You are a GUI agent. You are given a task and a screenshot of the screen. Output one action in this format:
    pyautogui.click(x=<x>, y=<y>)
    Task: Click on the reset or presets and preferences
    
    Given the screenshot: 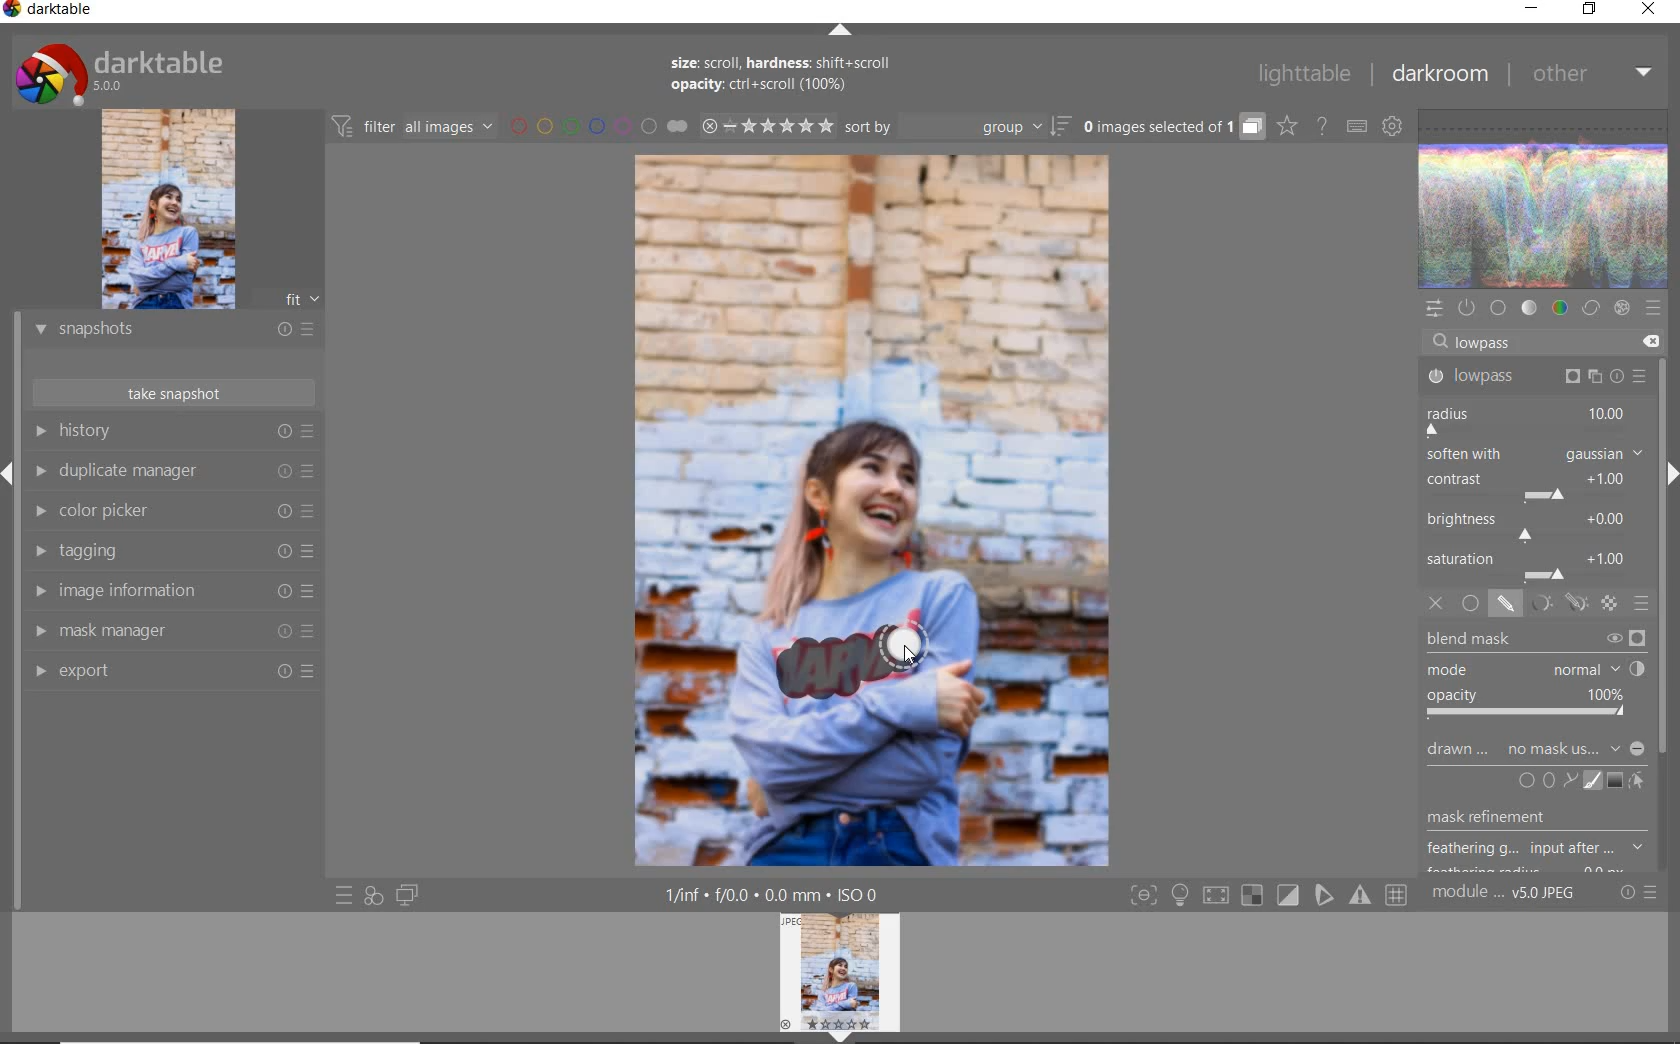 What is the action you would take?
    pyautogui.click(x=1640, y=893)
    